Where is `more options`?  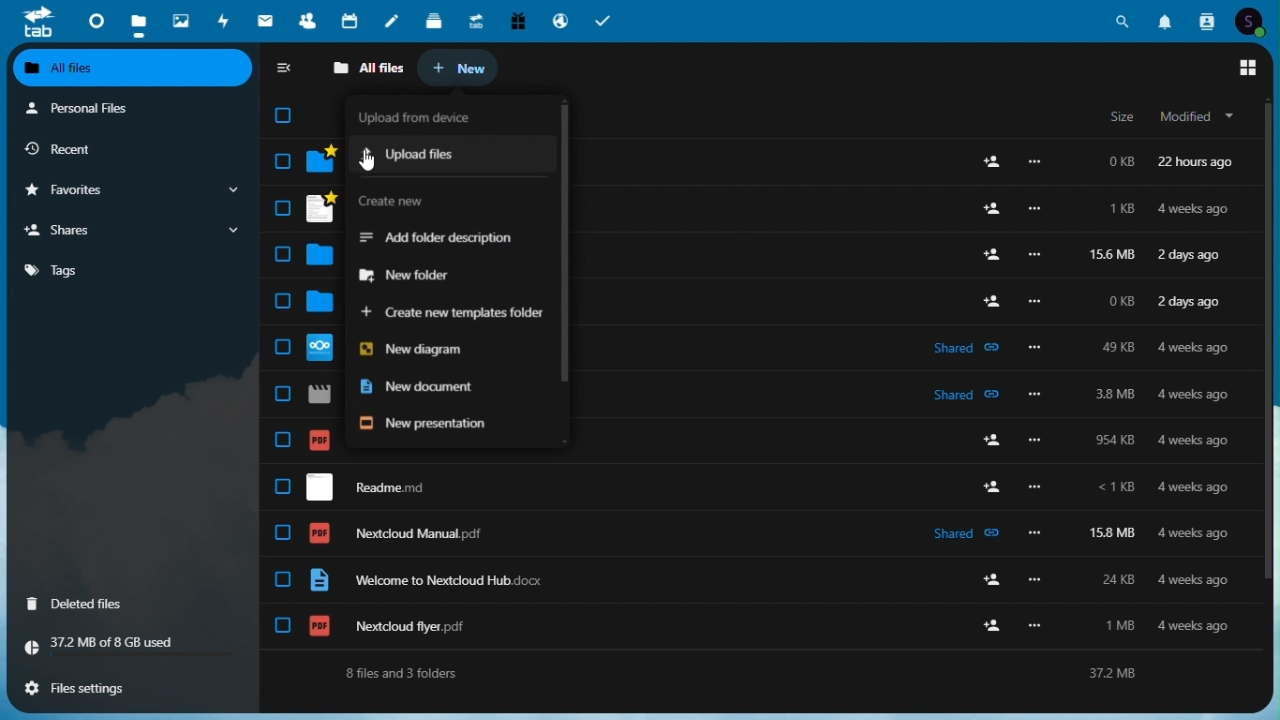 more options is located at coordinates (1034, 257).